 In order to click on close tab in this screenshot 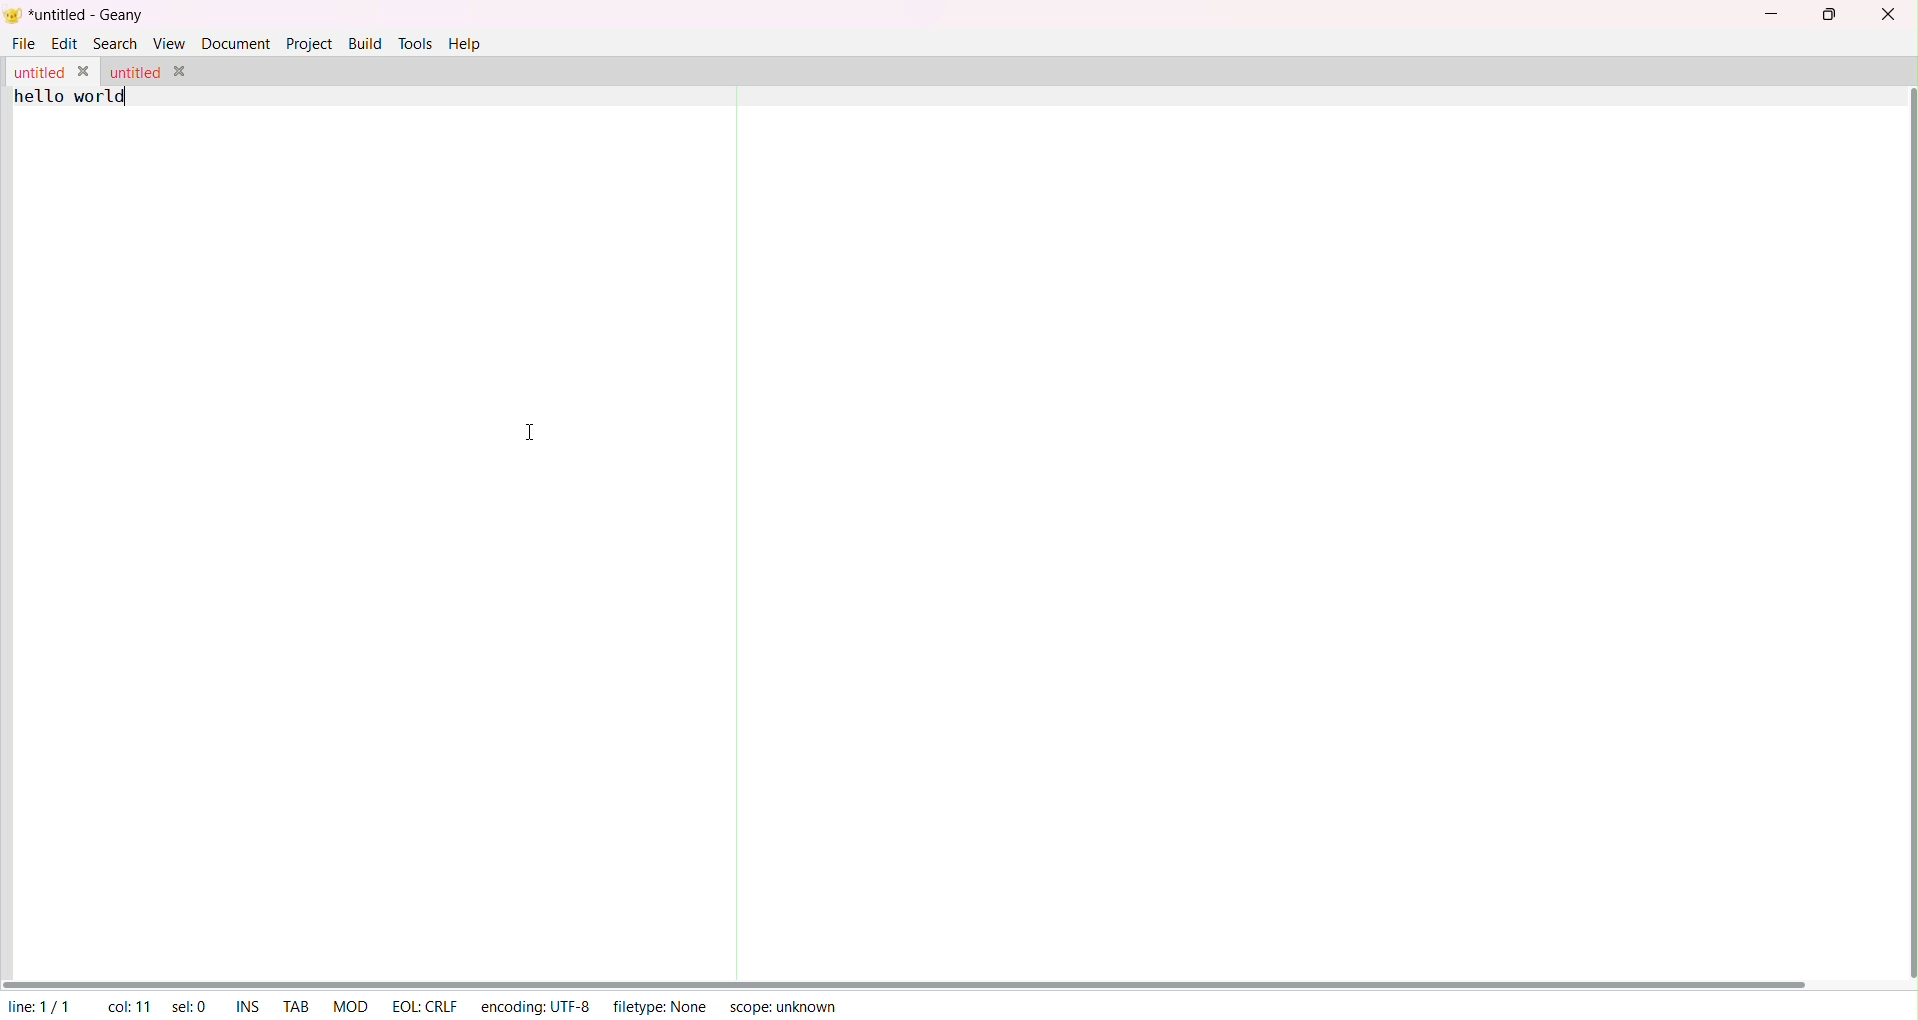, I will do `click(87, 72)`.